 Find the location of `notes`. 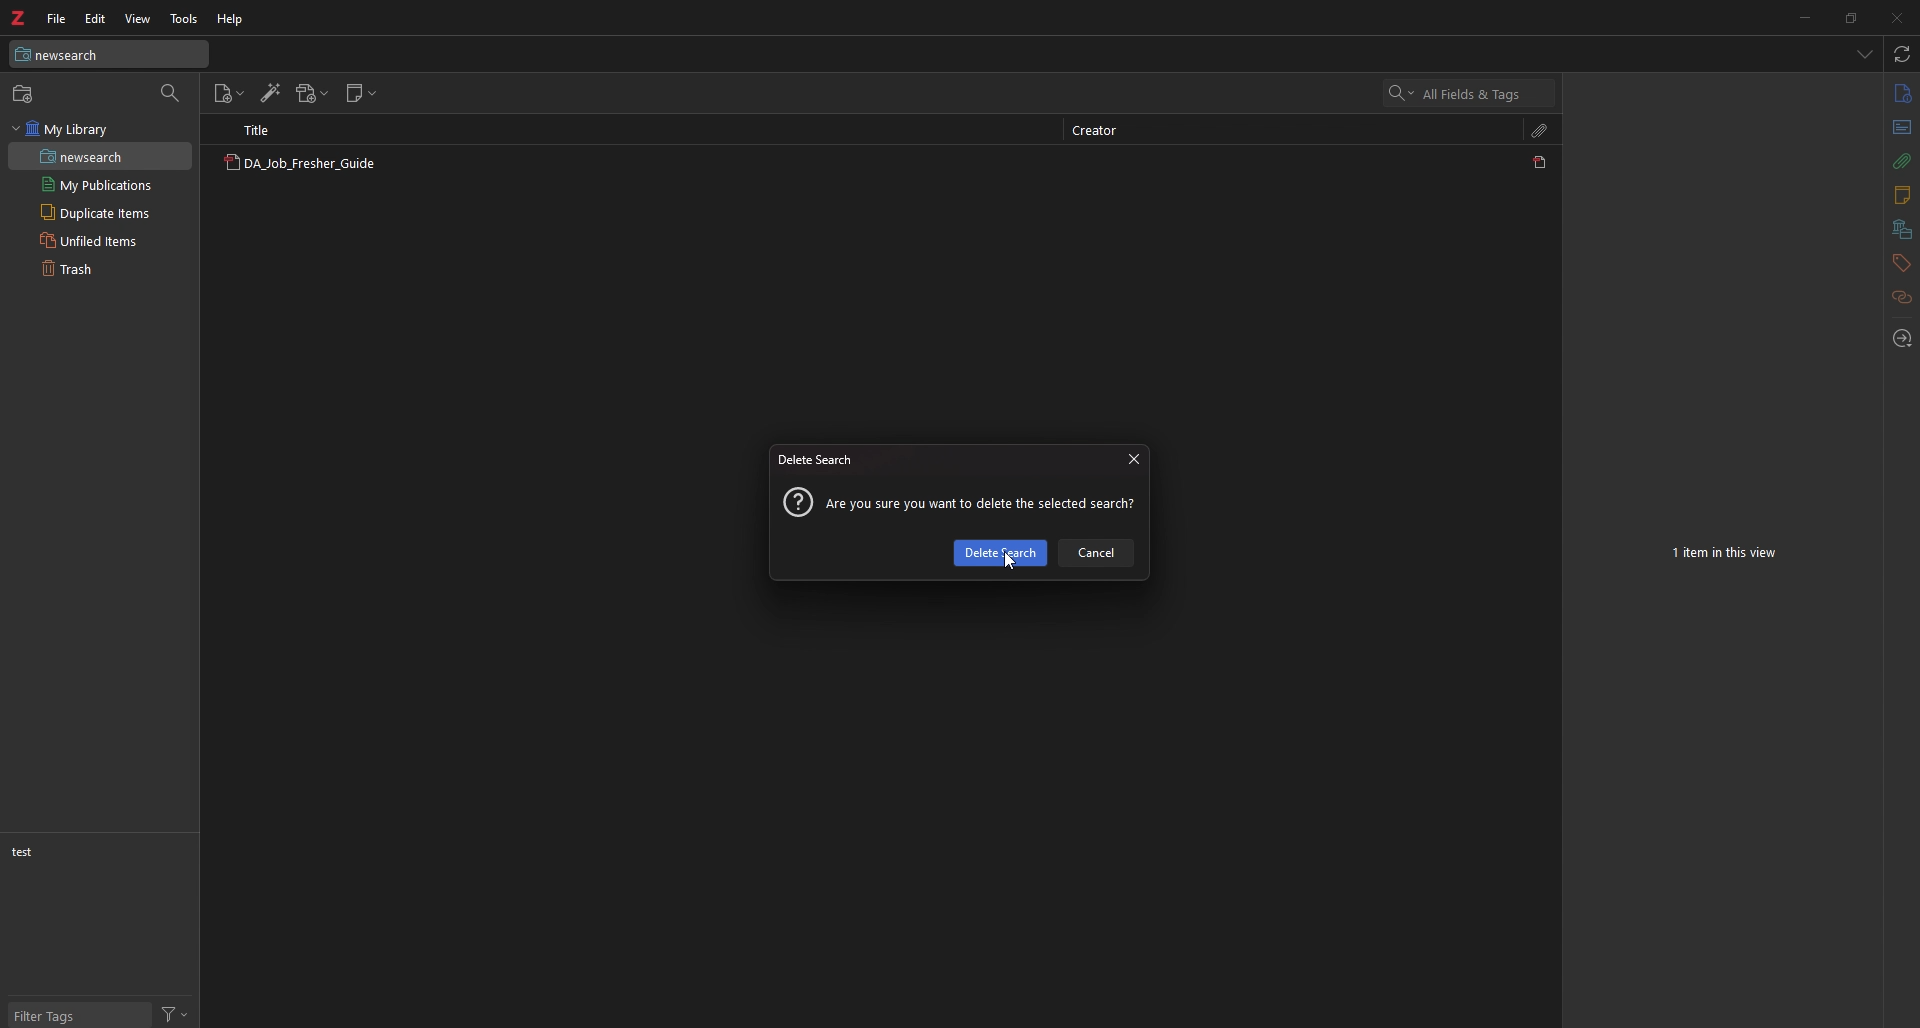

notes is located at coordinates (1900, 196).